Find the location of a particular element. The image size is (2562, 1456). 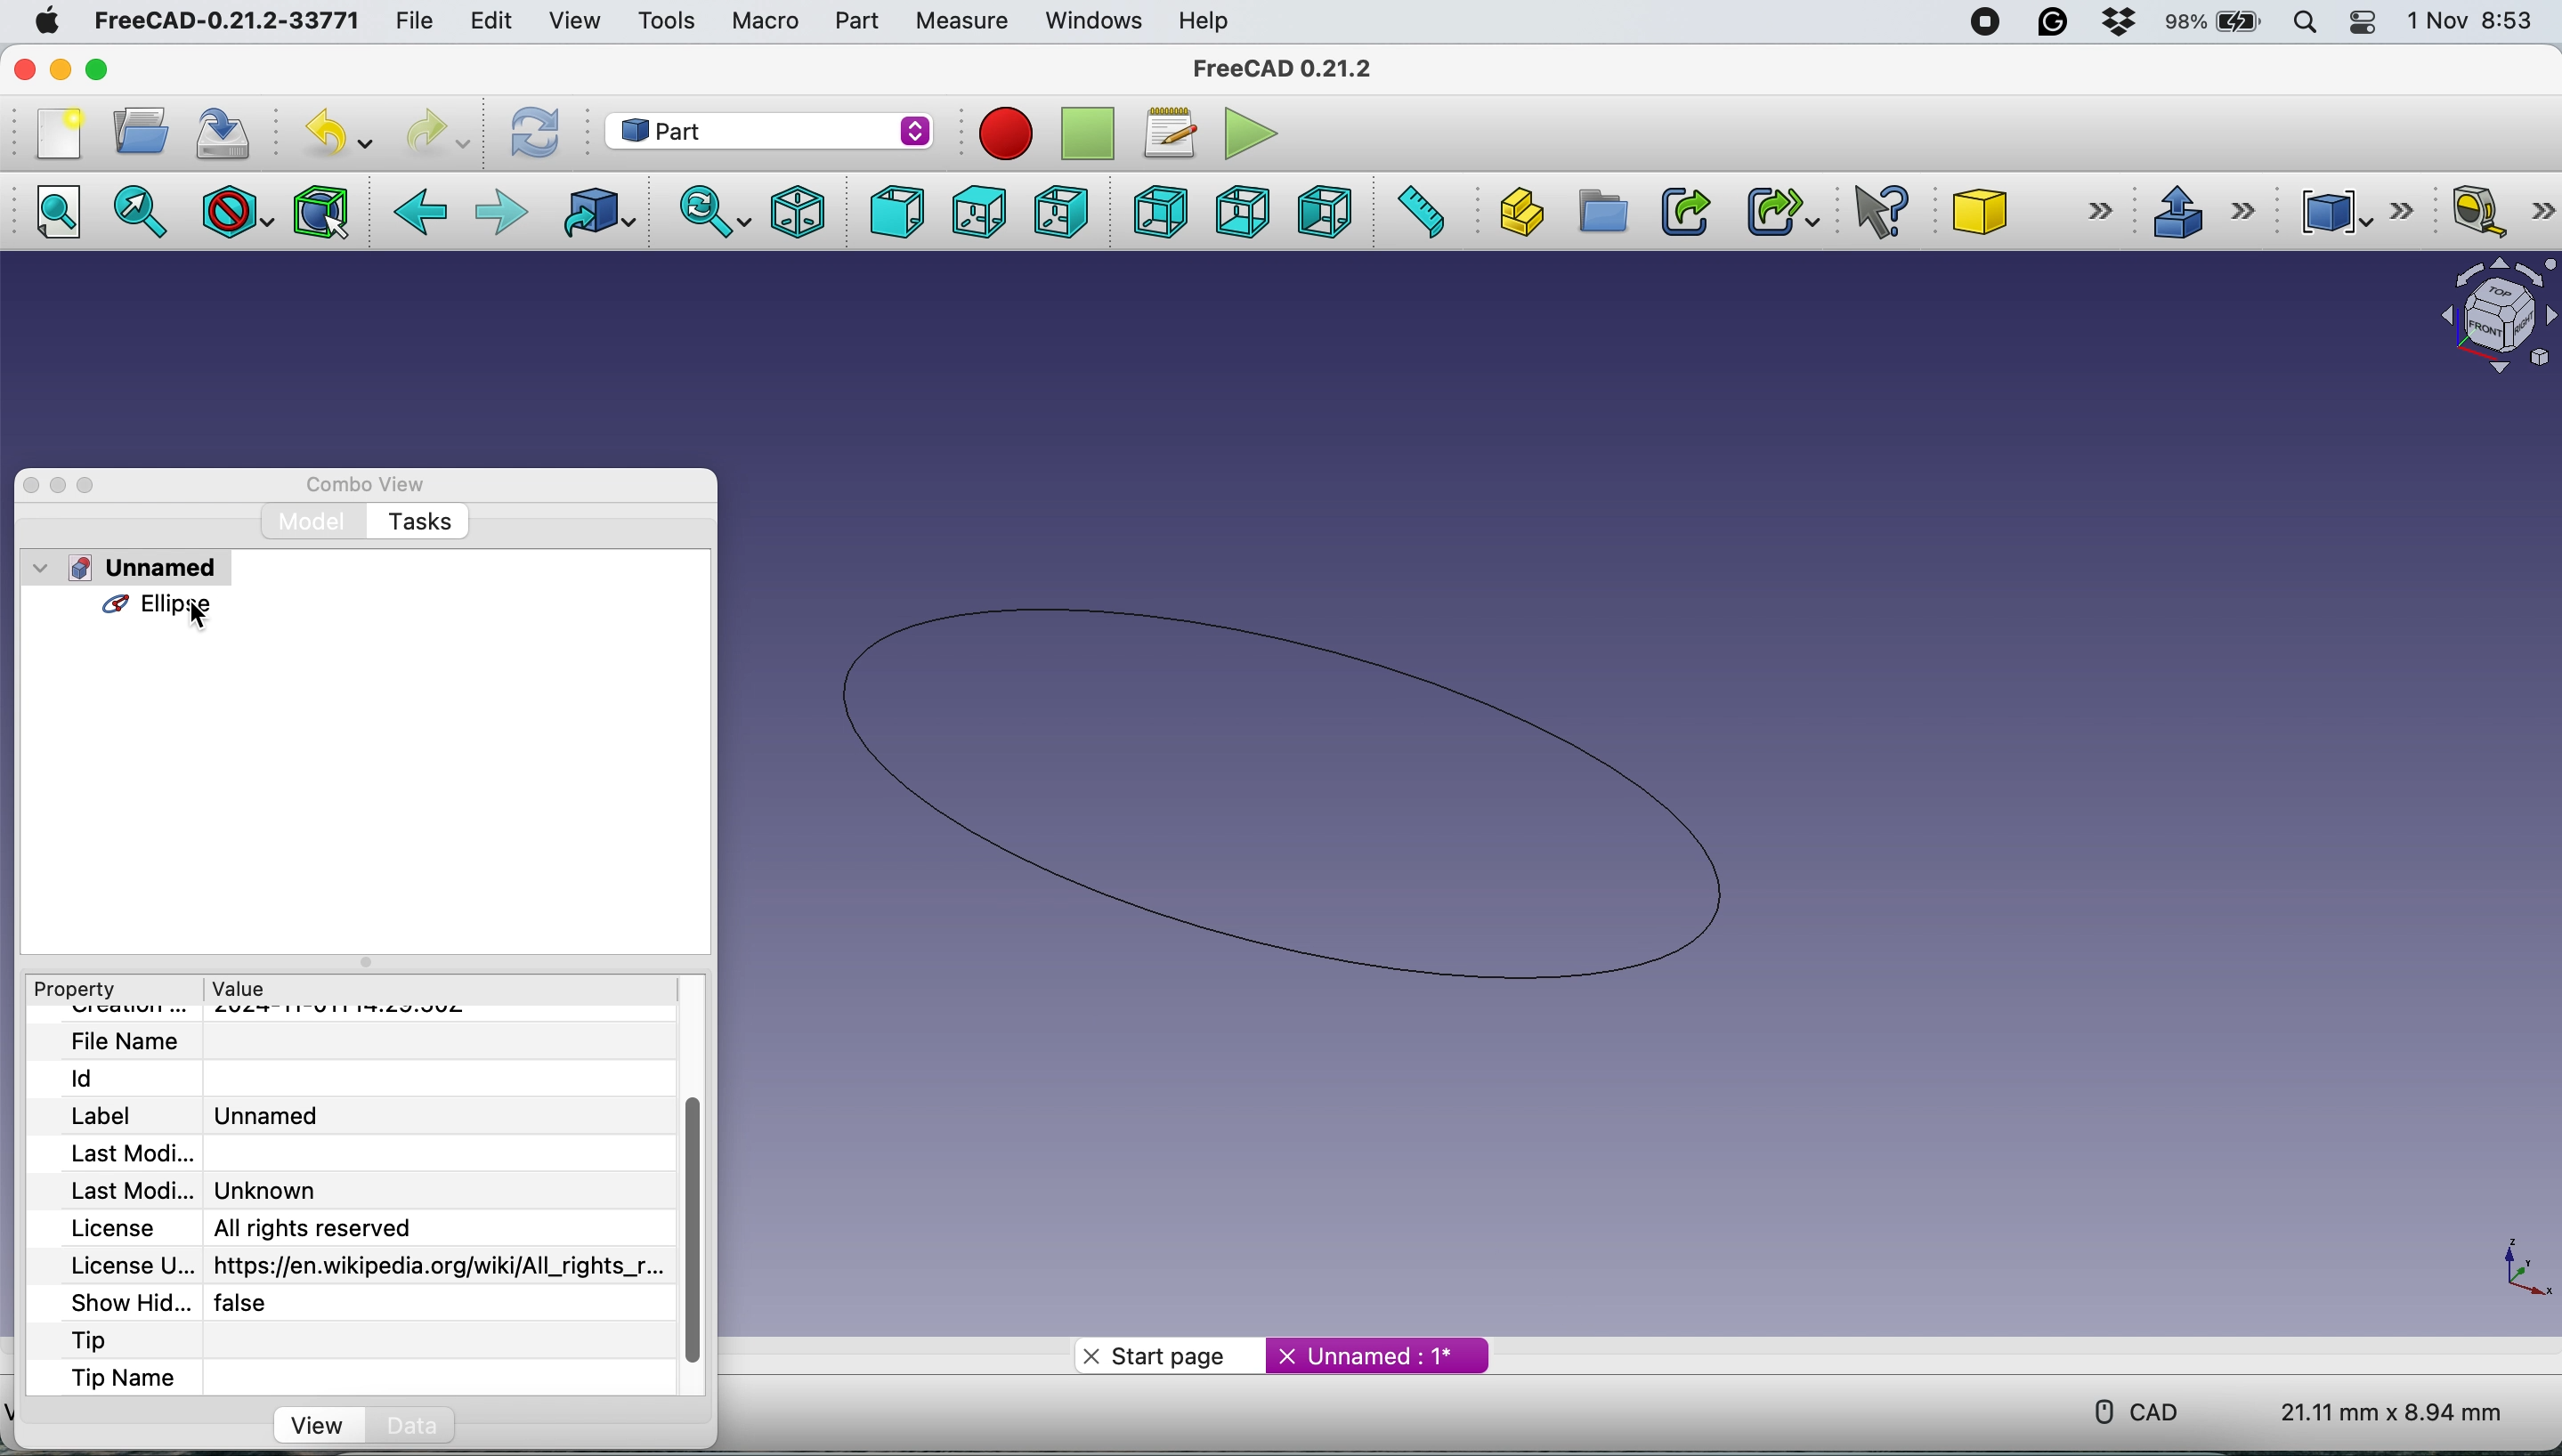

macros is located at coordinates (1169, 130).